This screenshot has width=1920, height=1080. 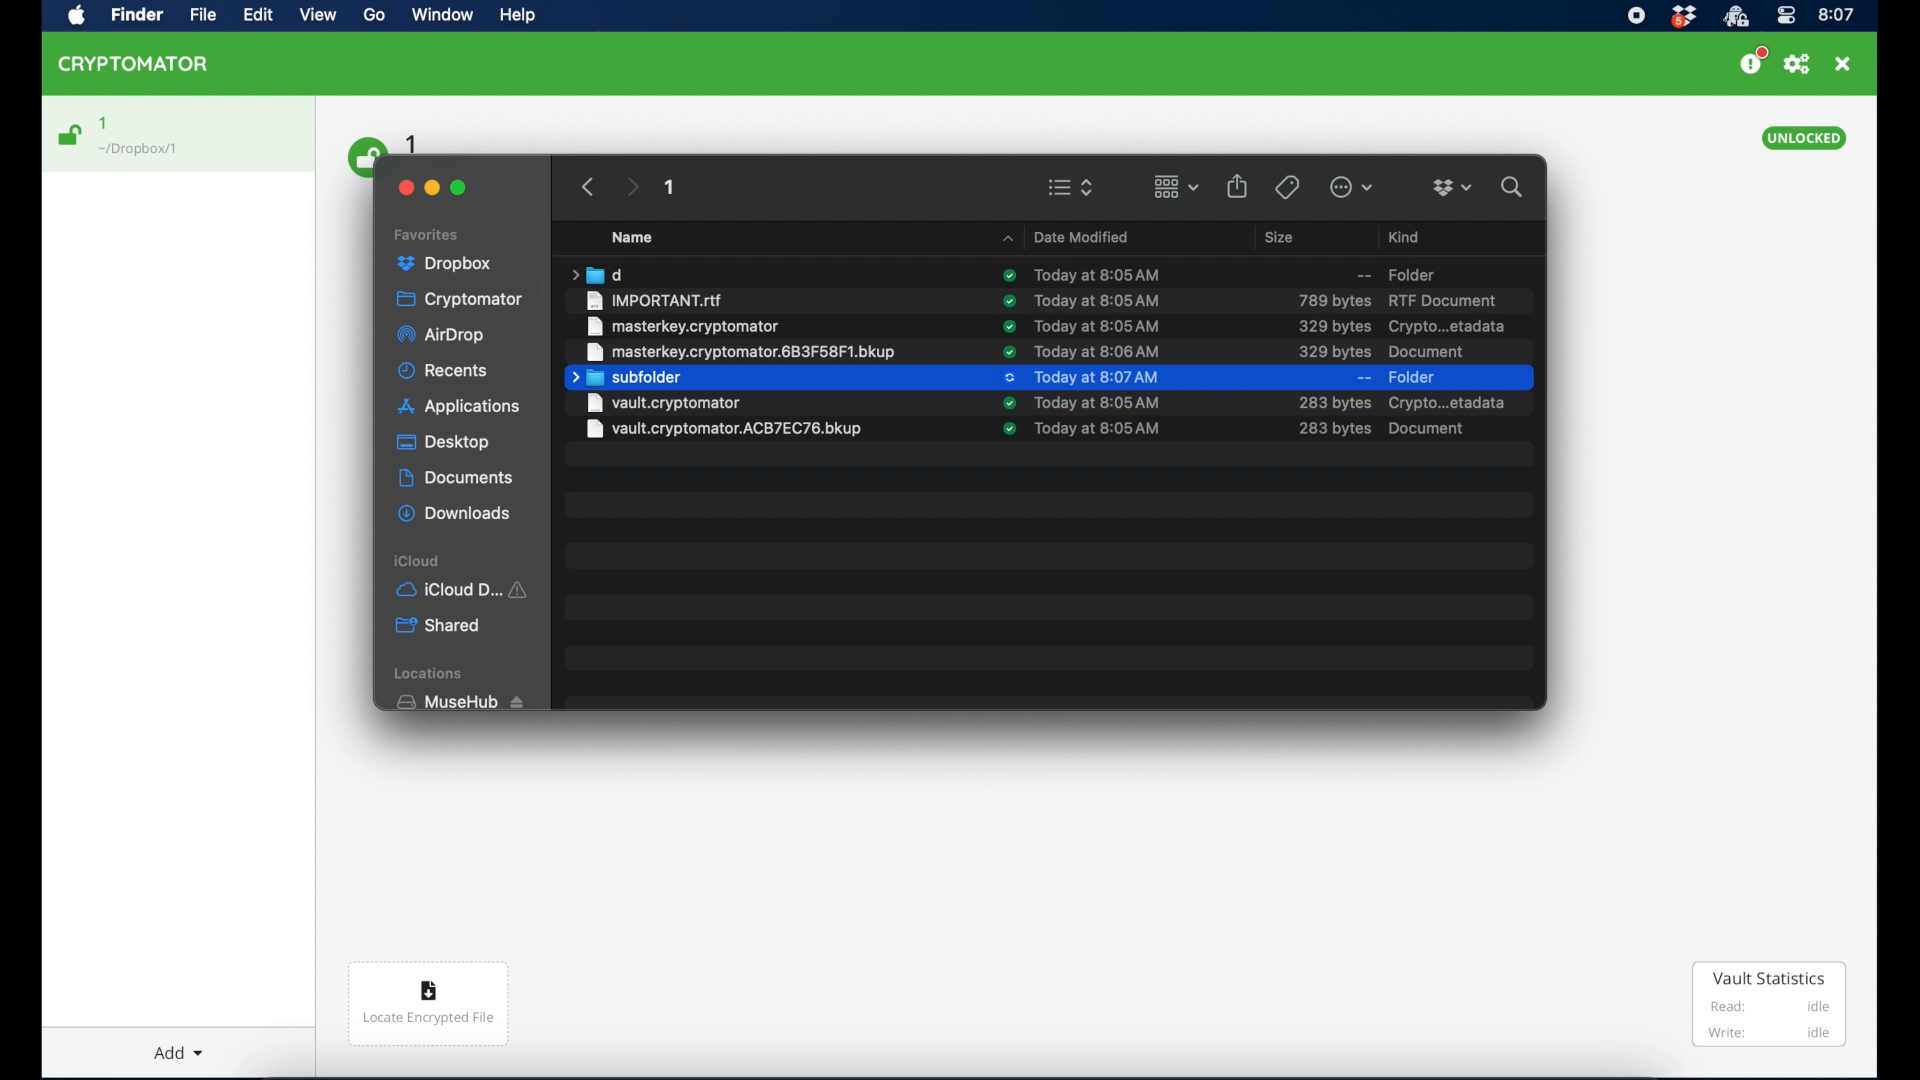 I want to click on control center, so click(x=1785, y=16).